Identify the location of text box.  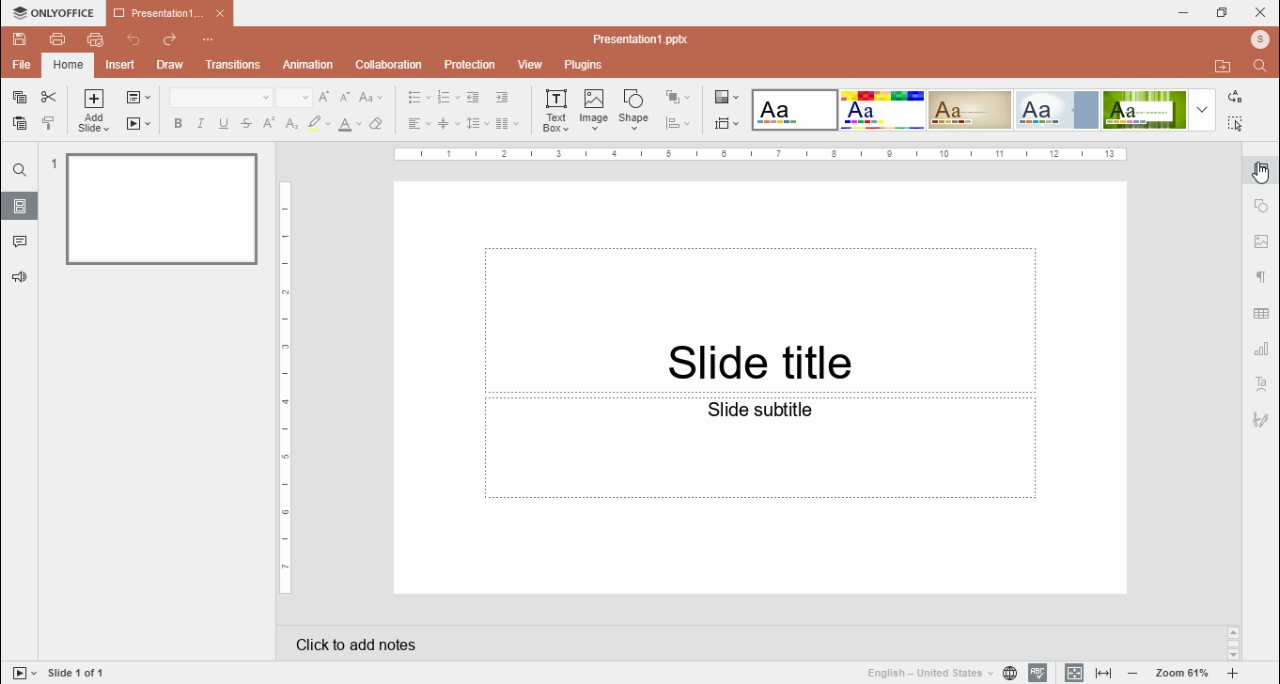
(758, 446).